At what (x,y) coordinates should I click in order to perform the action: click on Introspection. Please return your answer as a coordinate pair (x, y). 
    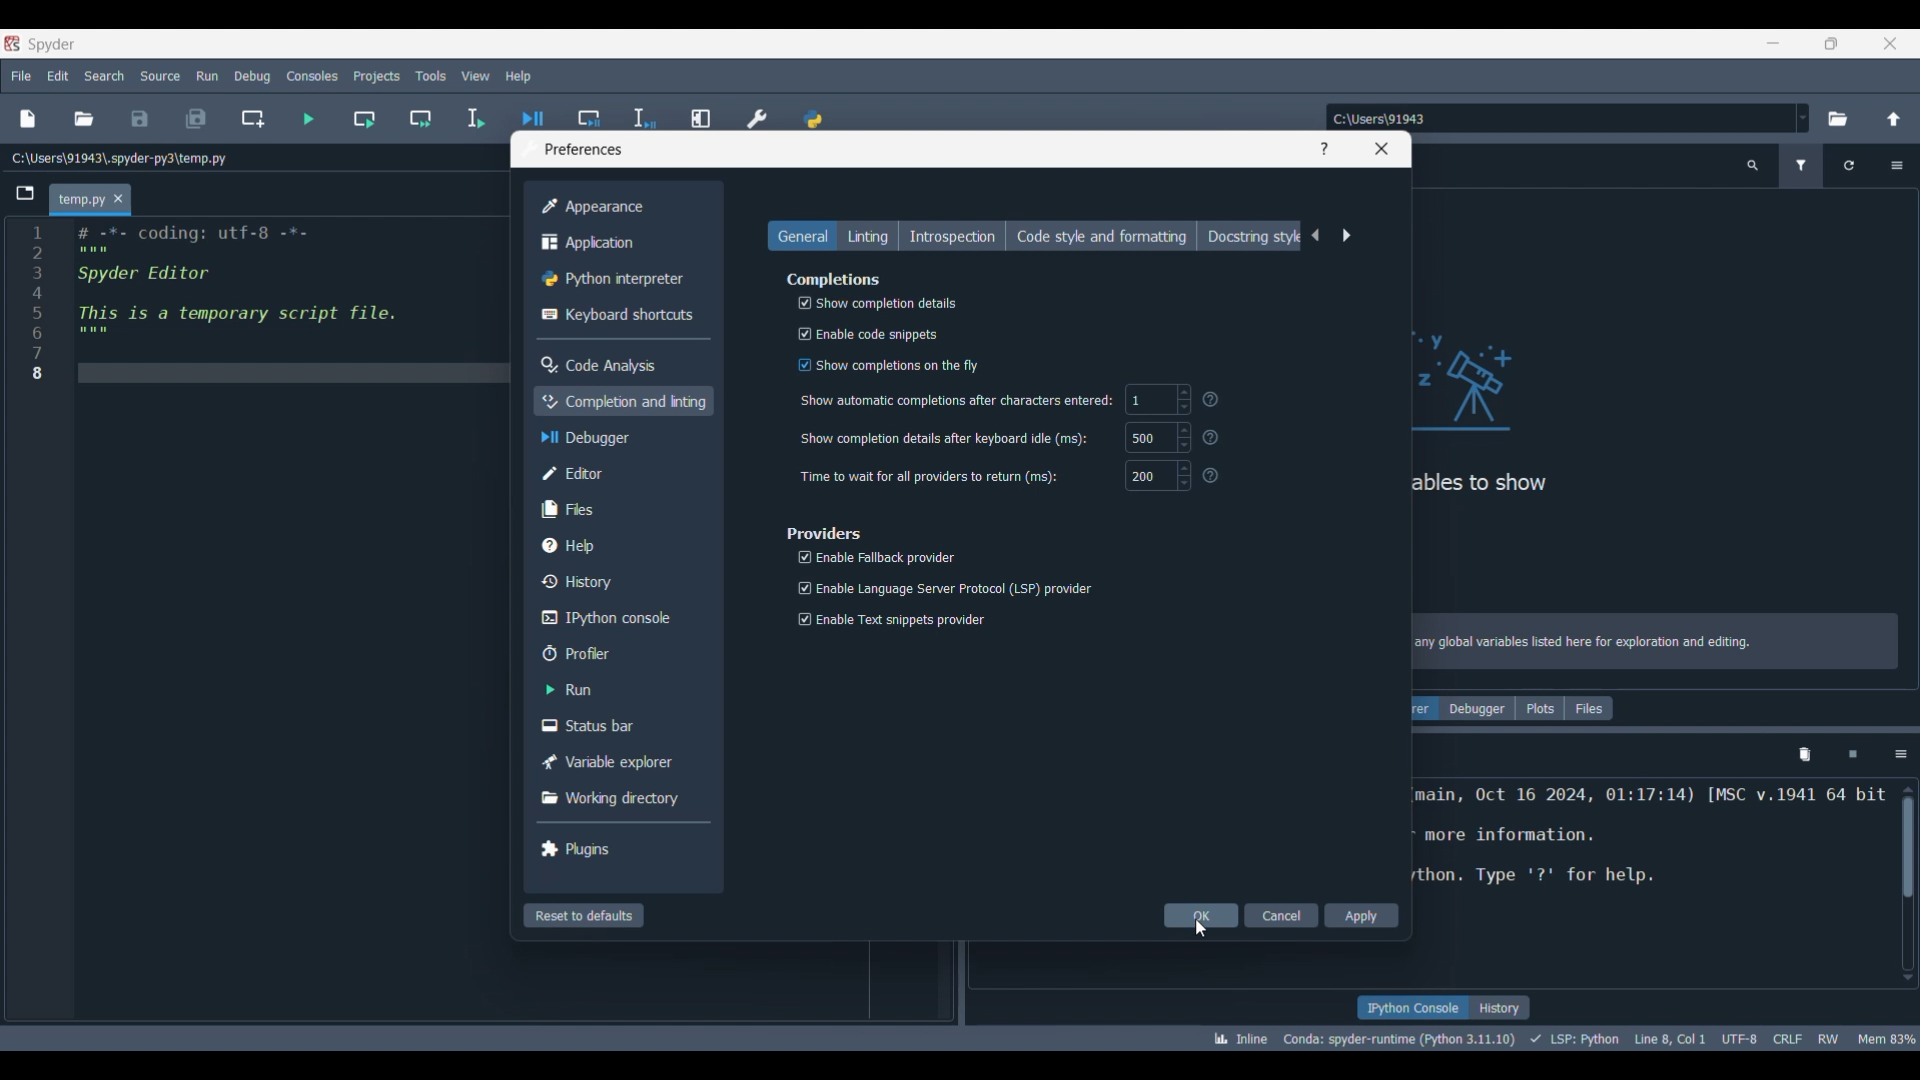
    Looking at the image, I should click on (952, 235).